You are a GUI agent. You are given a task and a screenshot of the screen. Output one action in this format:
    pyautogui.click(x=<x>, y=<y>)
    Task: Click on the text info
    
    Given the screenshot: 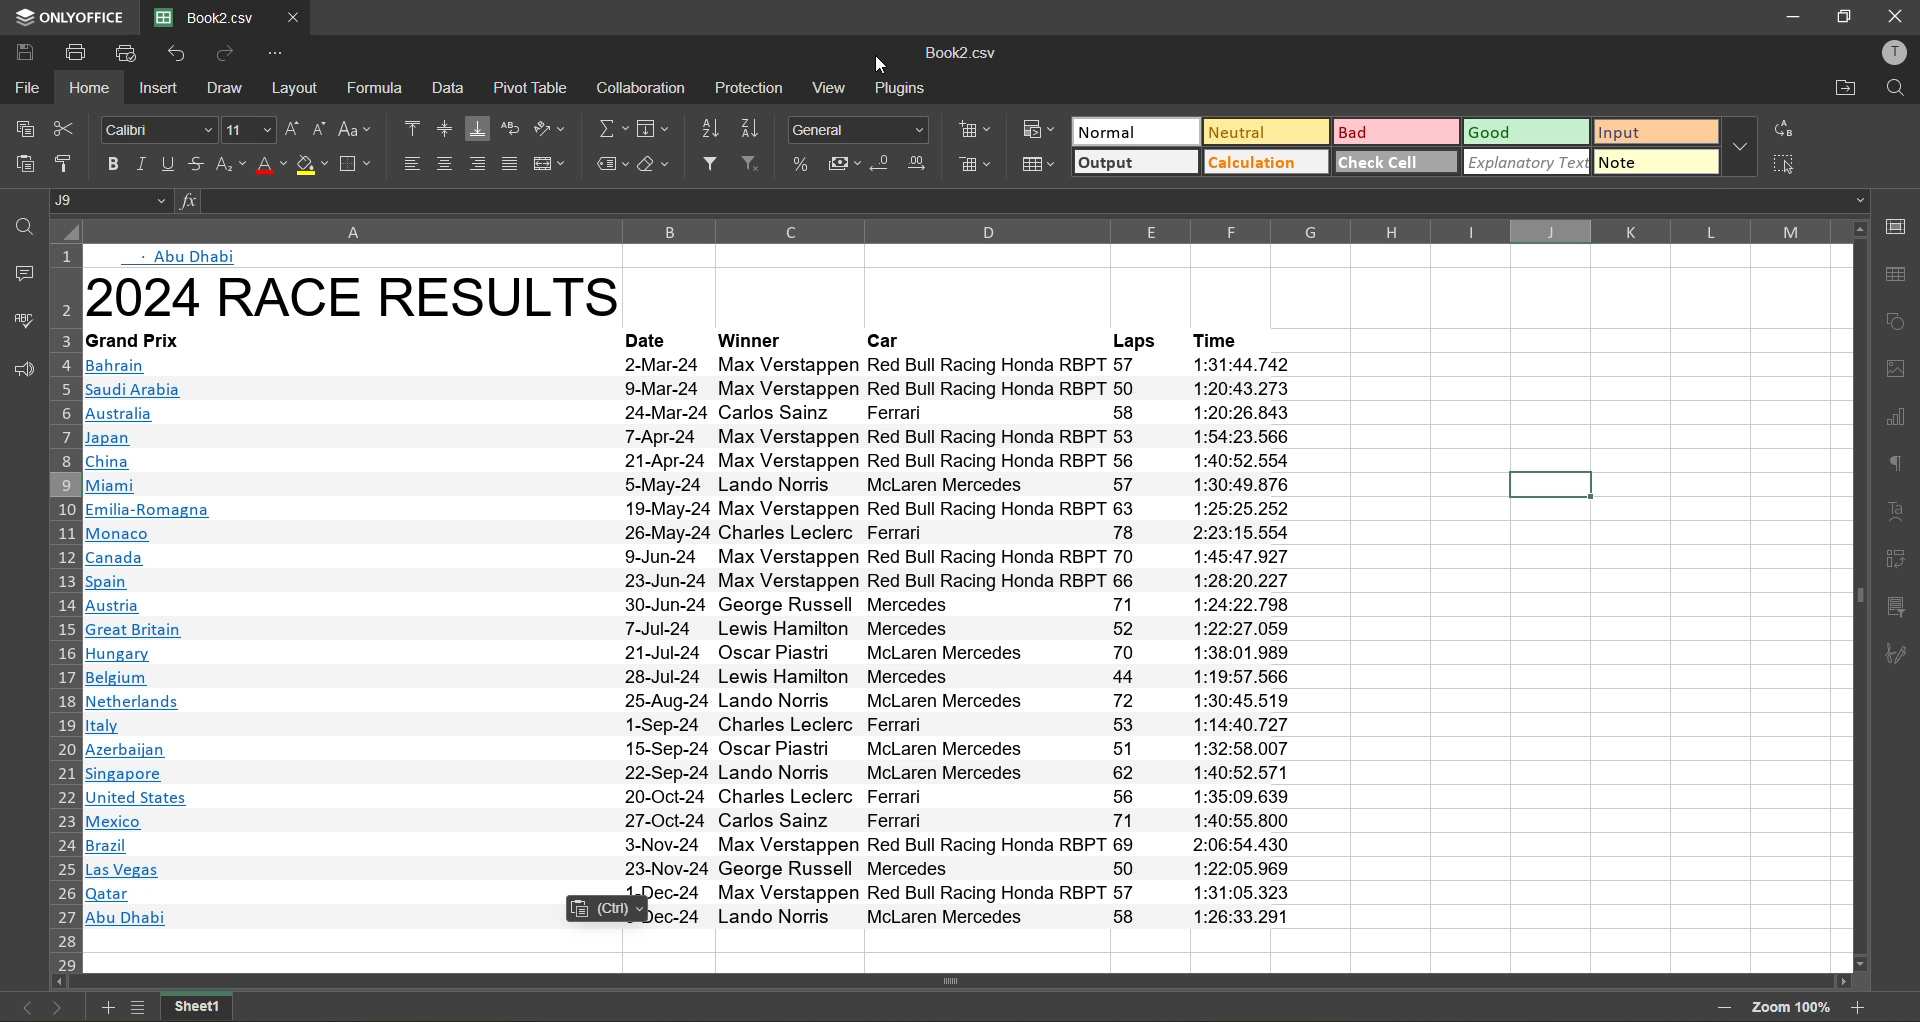 What is the action you would take?
    pyautogui.click(x=690, y=678)
    